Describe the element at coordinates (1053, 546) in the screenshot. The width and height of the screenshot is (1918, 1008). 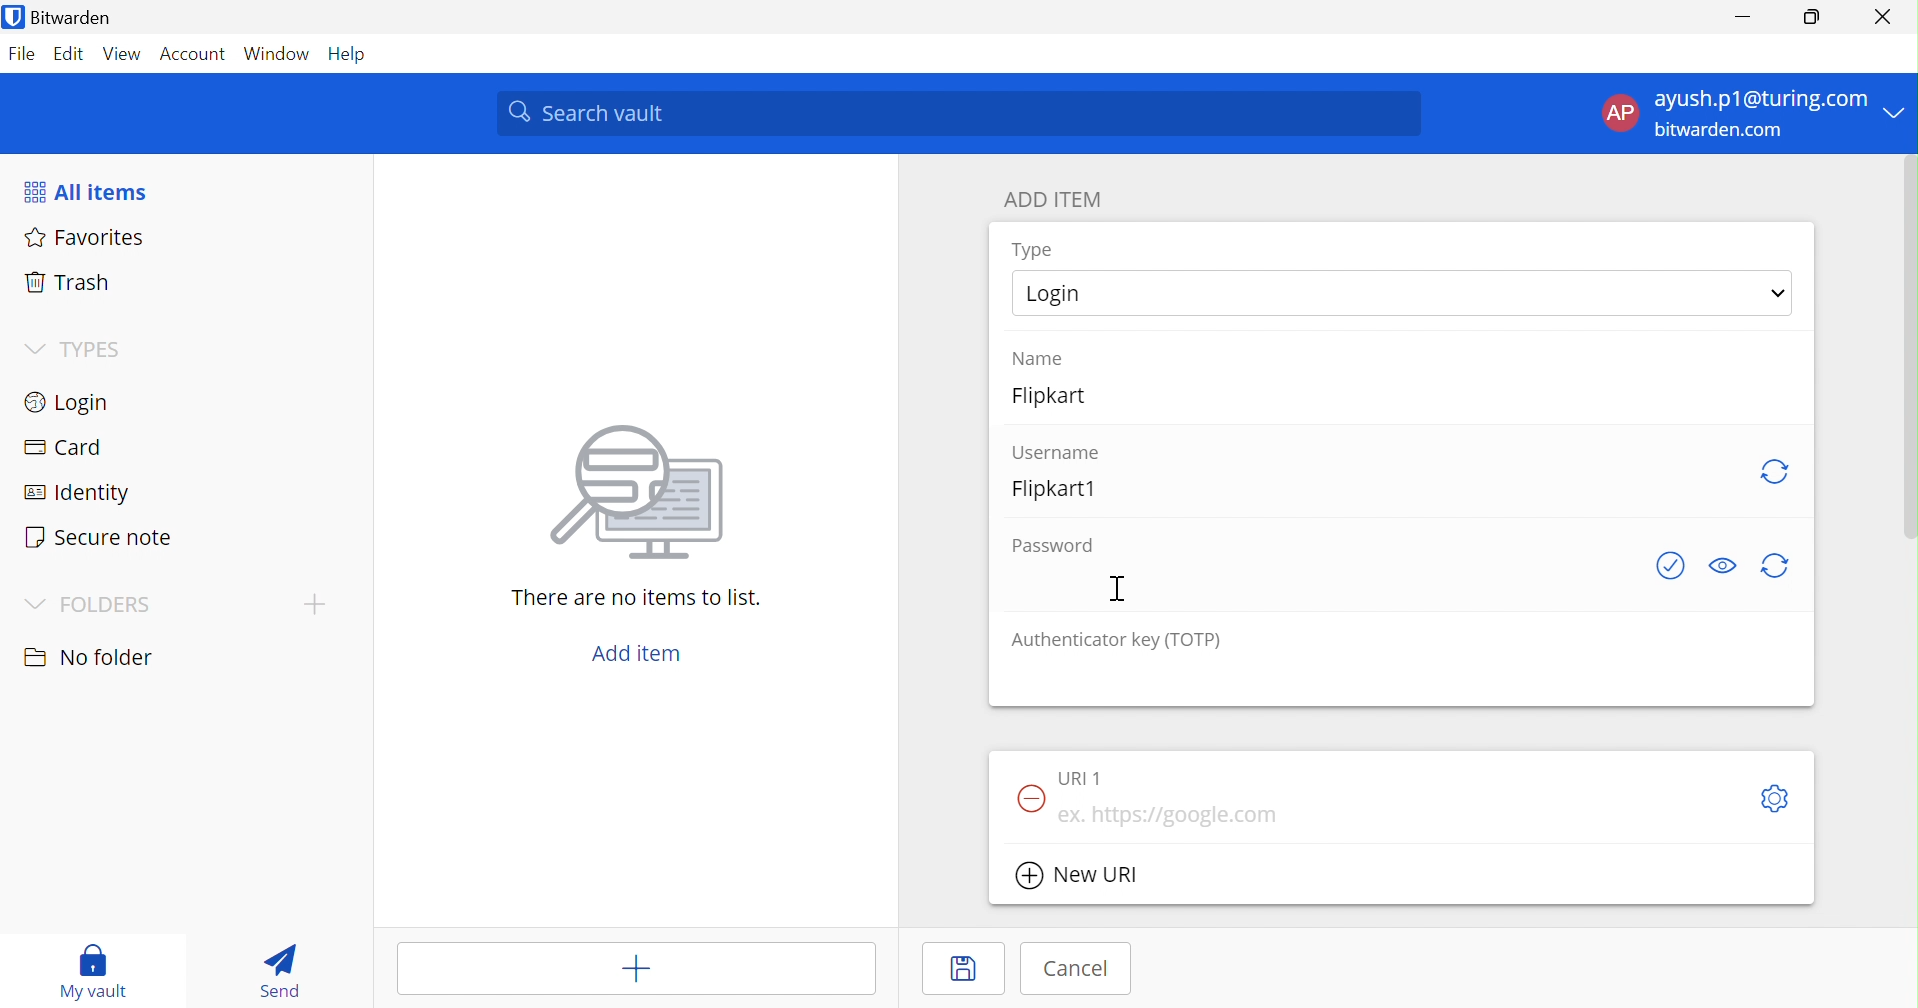
I see `Password` at that location.